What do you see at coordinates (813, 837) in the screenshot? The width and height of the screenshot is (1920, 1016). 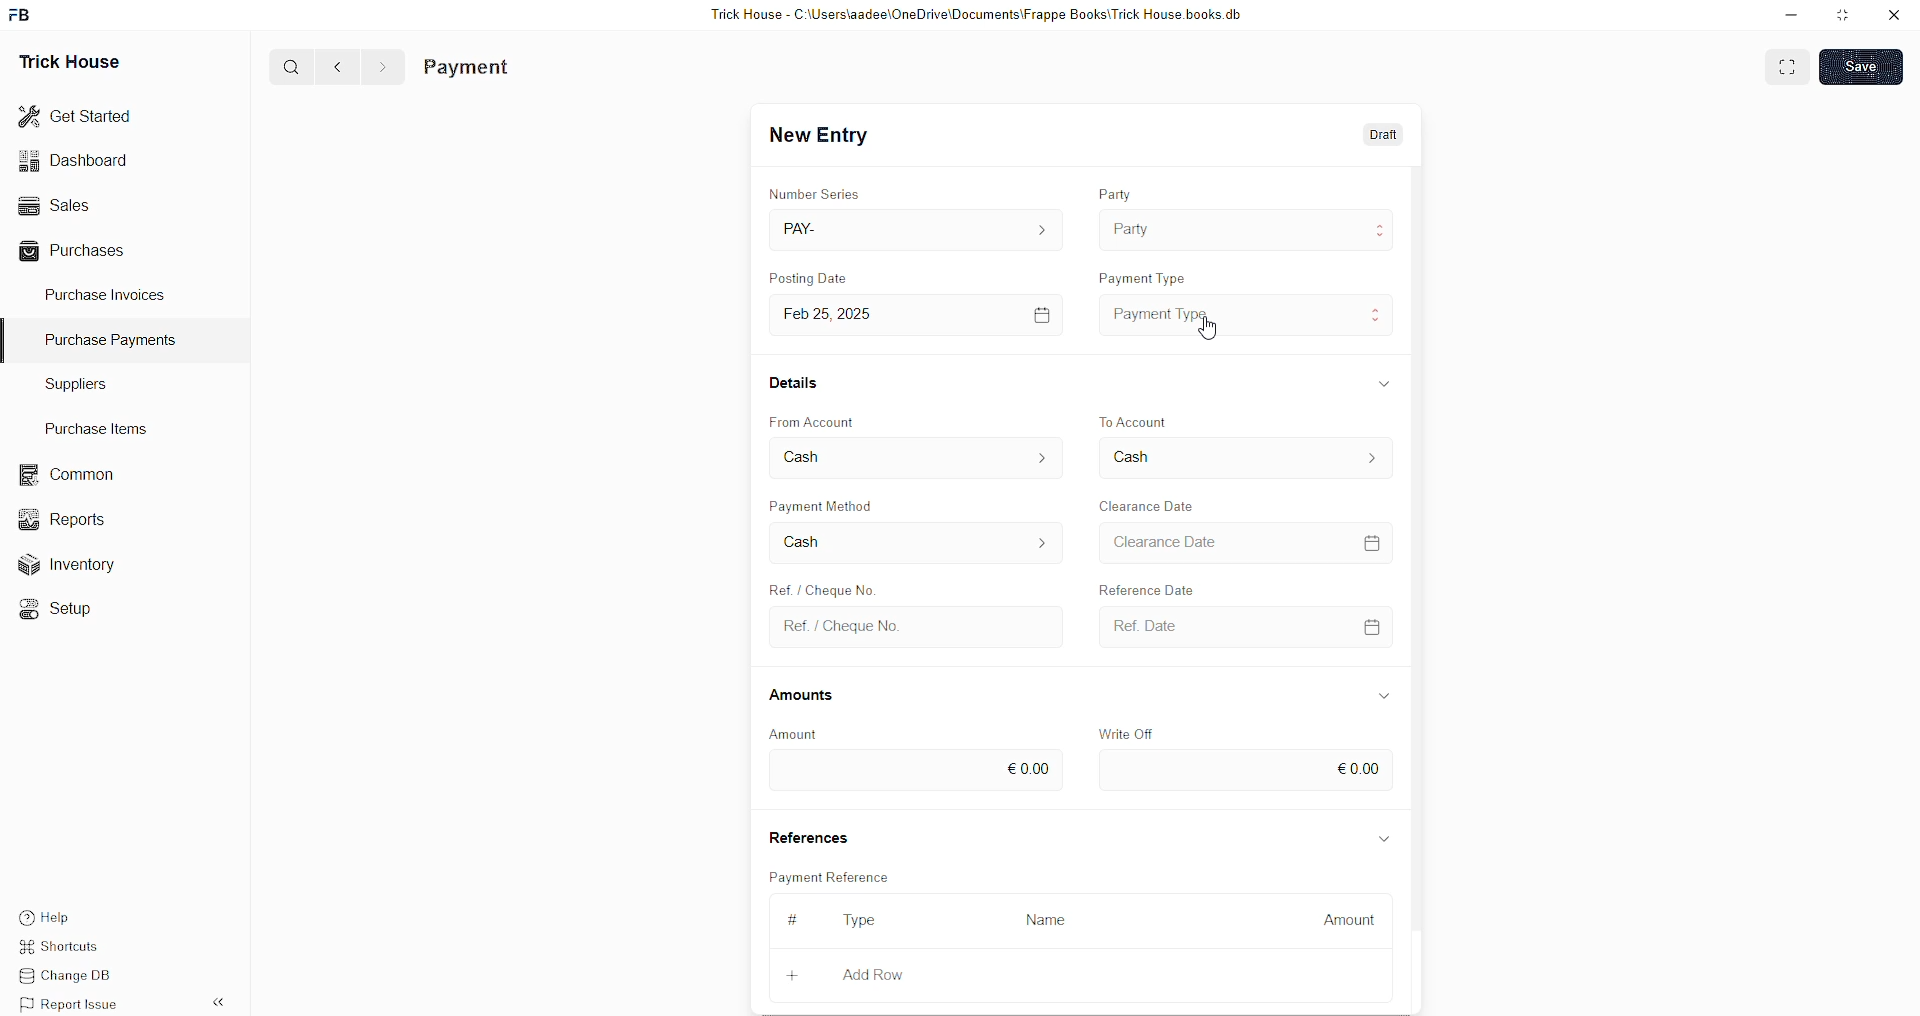 I see `References` at bounding box center [813, 837].